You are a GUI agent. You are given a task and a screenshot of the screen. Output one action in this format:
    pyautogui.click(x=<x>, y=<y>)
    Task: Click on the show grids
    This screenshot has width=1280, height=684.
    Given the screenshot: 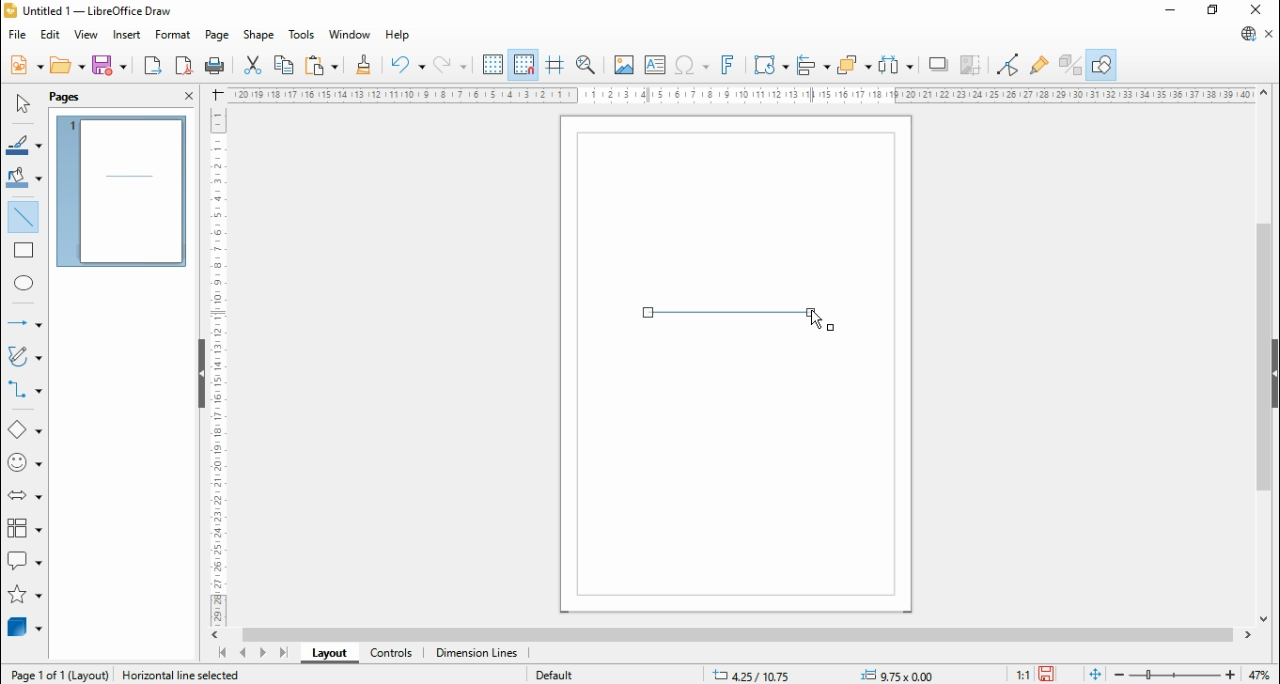 What is the action you would take?
    pyautogui.click(x=493, y=64)
    